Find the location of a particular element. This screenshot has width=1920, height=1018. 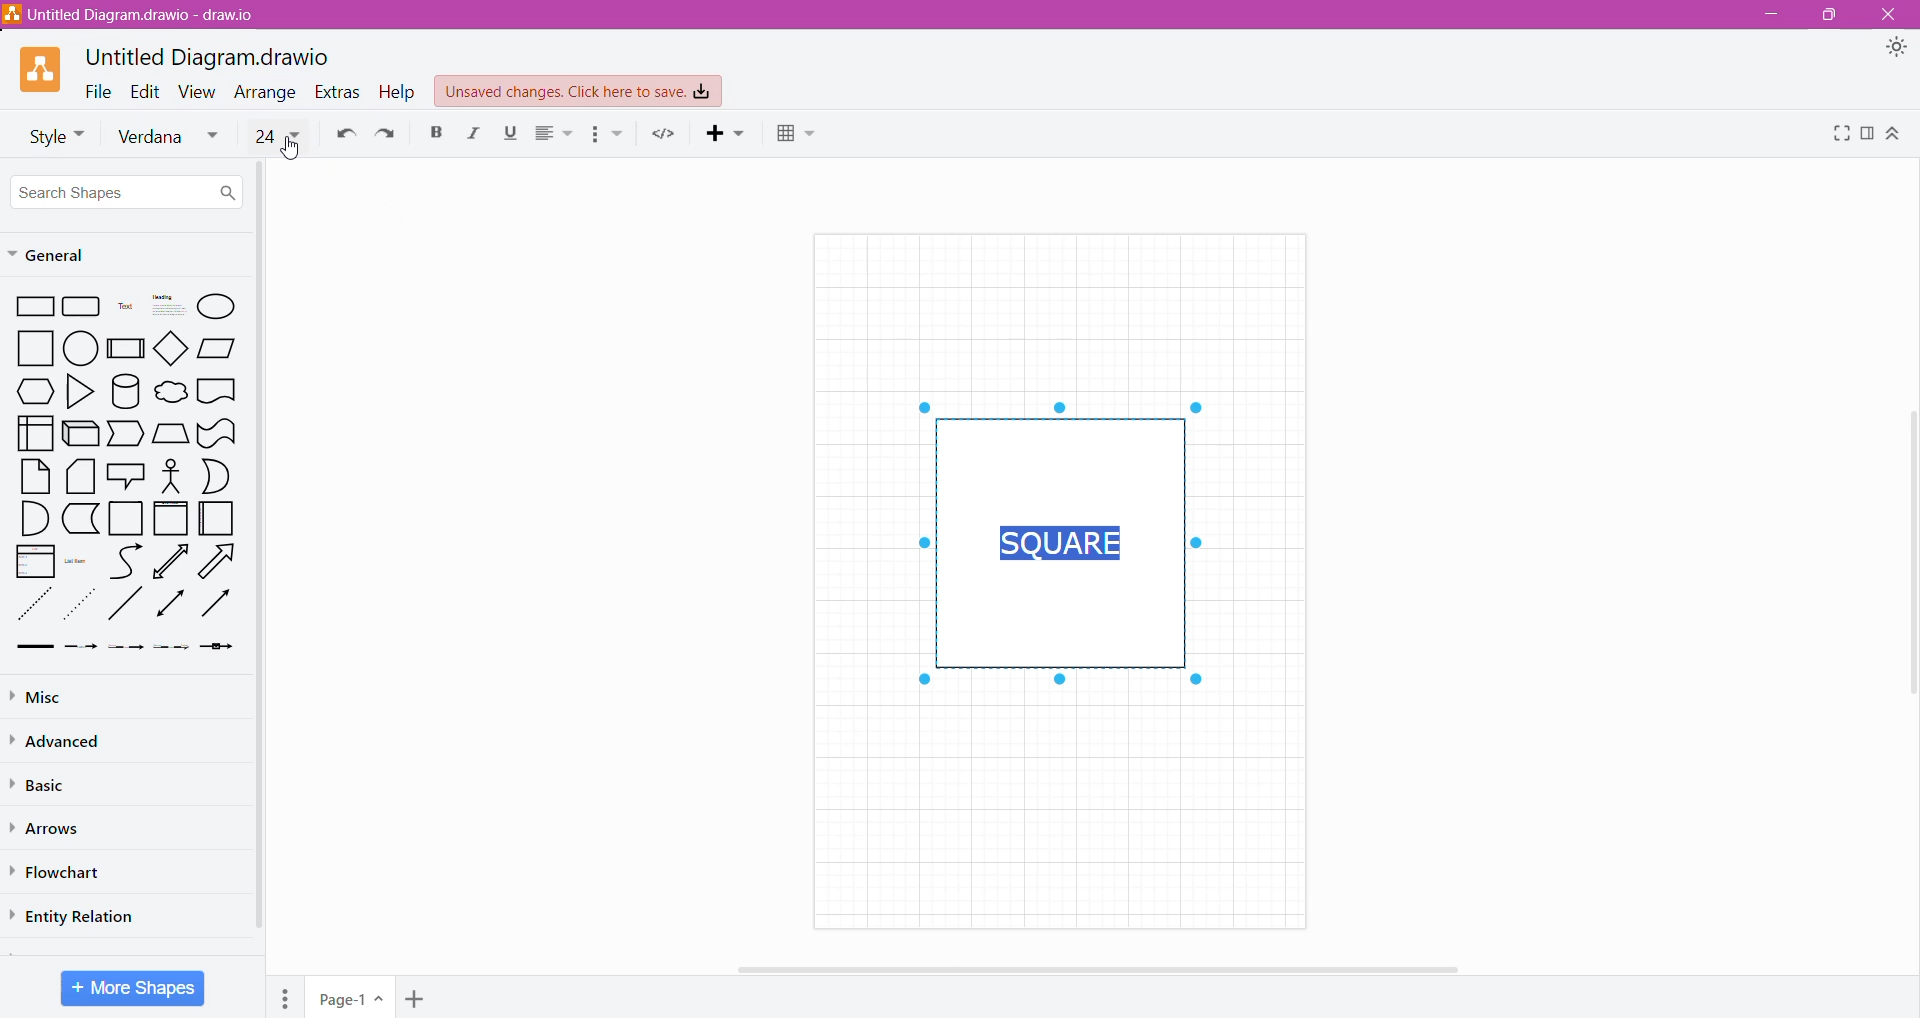

Table is located at coordinates (796, 137).